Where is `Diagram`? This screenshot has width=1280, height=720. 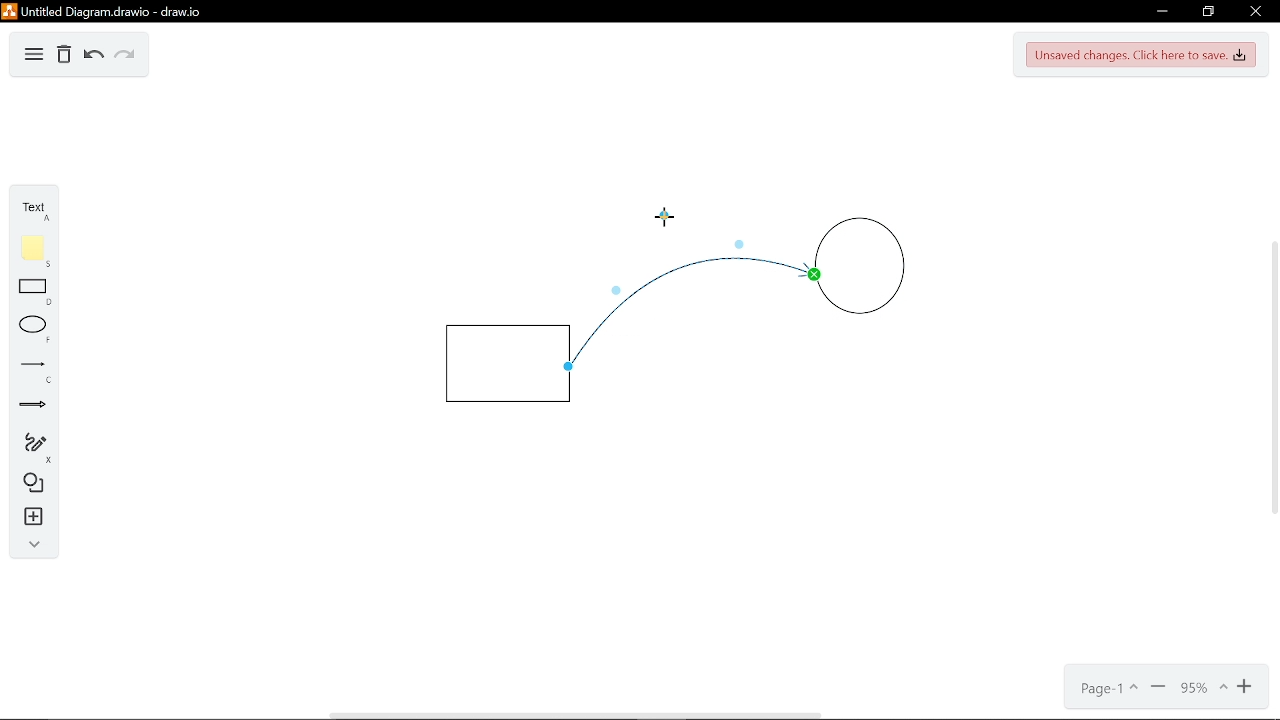 Diagram is located at coordinates (34, 56).